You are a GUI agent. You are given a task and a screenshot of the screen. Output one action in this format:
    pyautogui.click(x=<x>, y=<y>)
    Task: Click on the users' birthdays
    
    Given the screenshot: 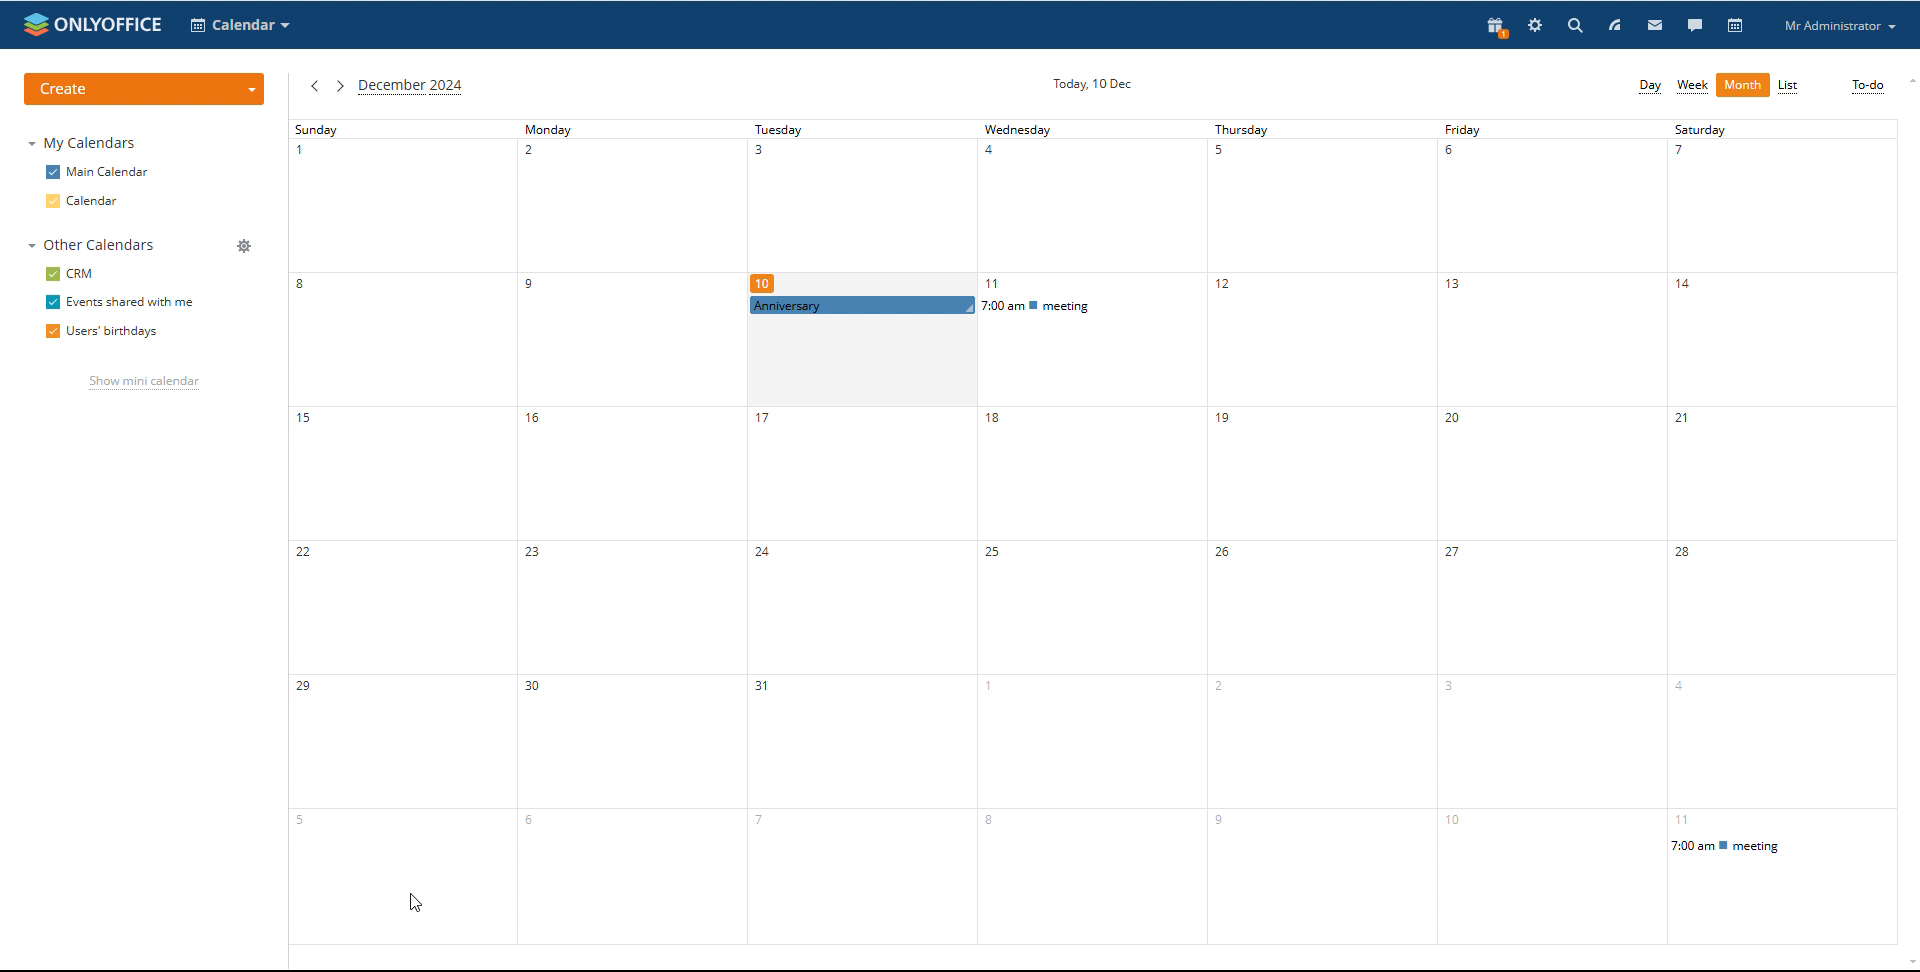 What is the action you would take?
    pyautogui.click(x=99, y=333)
    